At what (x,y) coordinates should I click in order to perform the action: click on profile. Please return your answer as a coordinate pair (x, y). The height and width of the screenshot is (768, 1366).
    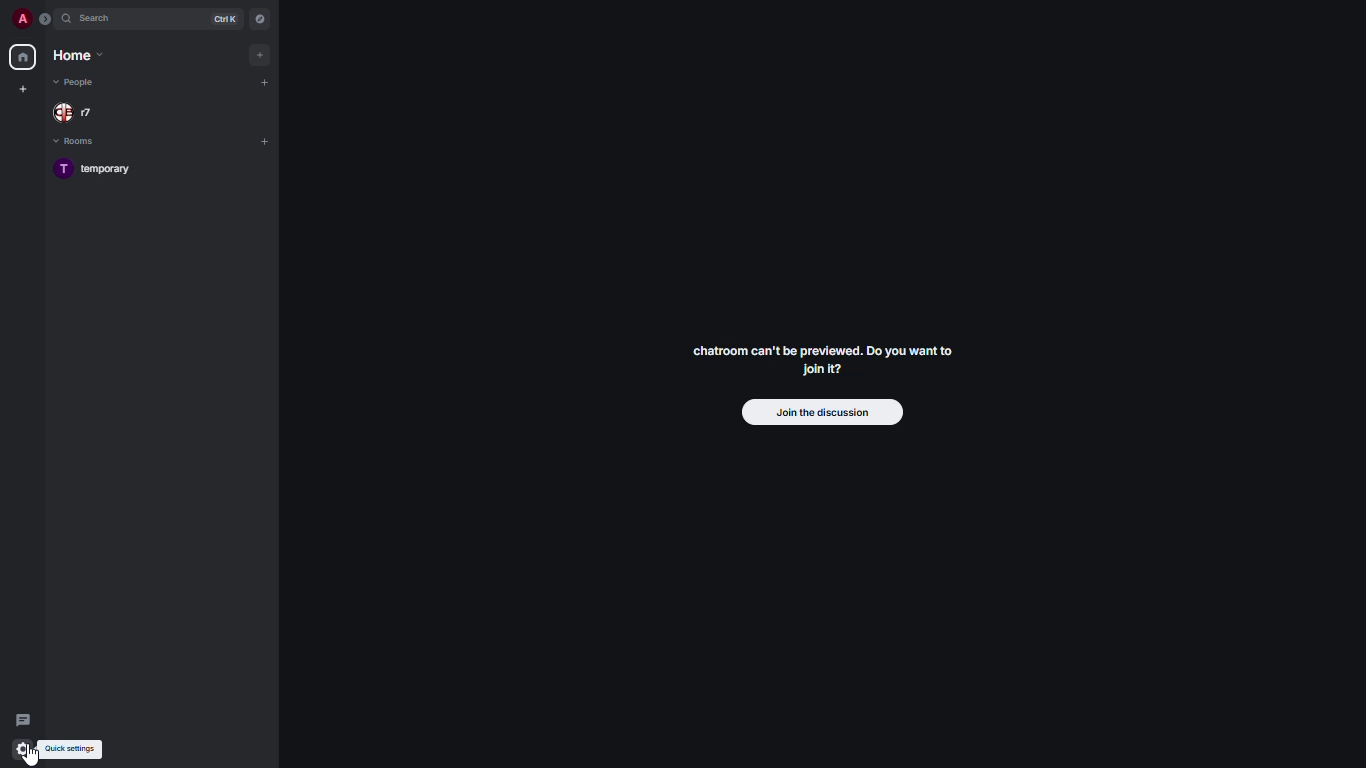
    Looking at the image, I should click on (21, 18).